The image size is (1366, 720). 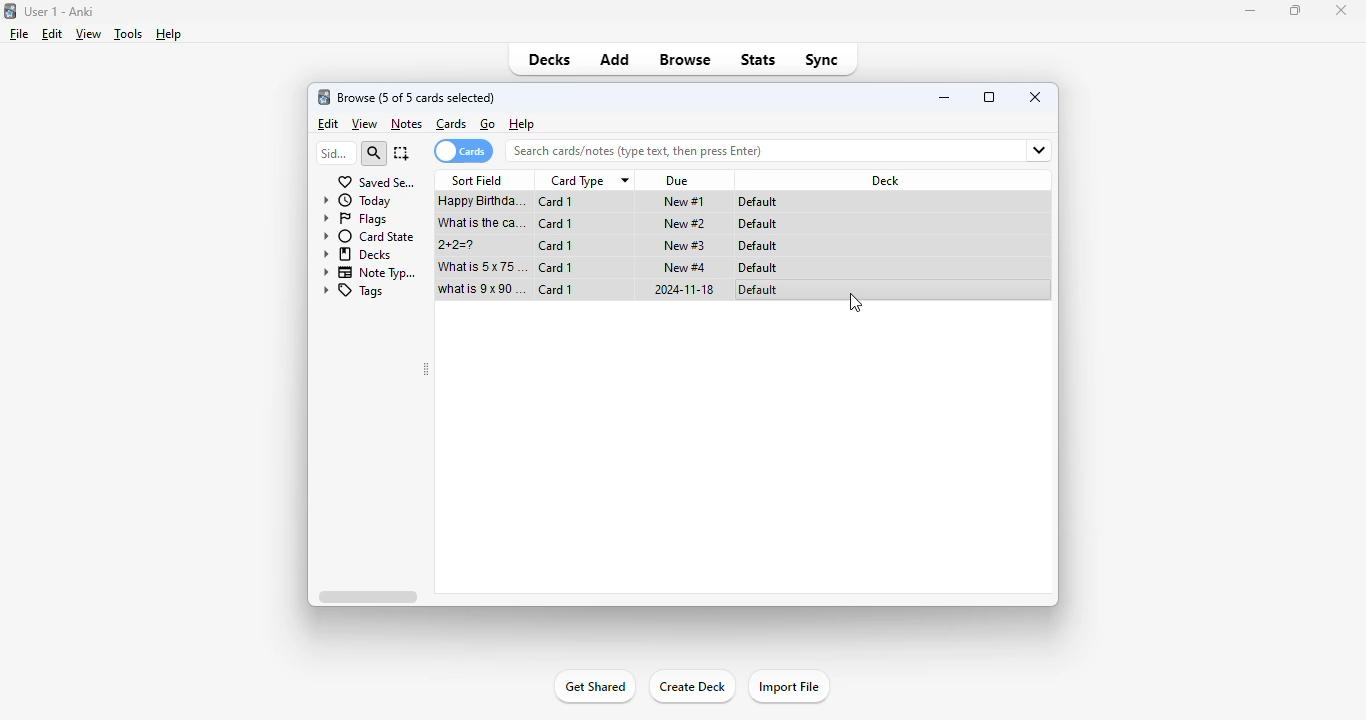 What do you see at coordinates (463, 151) in the screenshot?
I see `cards` at bounding box center [463, 151].